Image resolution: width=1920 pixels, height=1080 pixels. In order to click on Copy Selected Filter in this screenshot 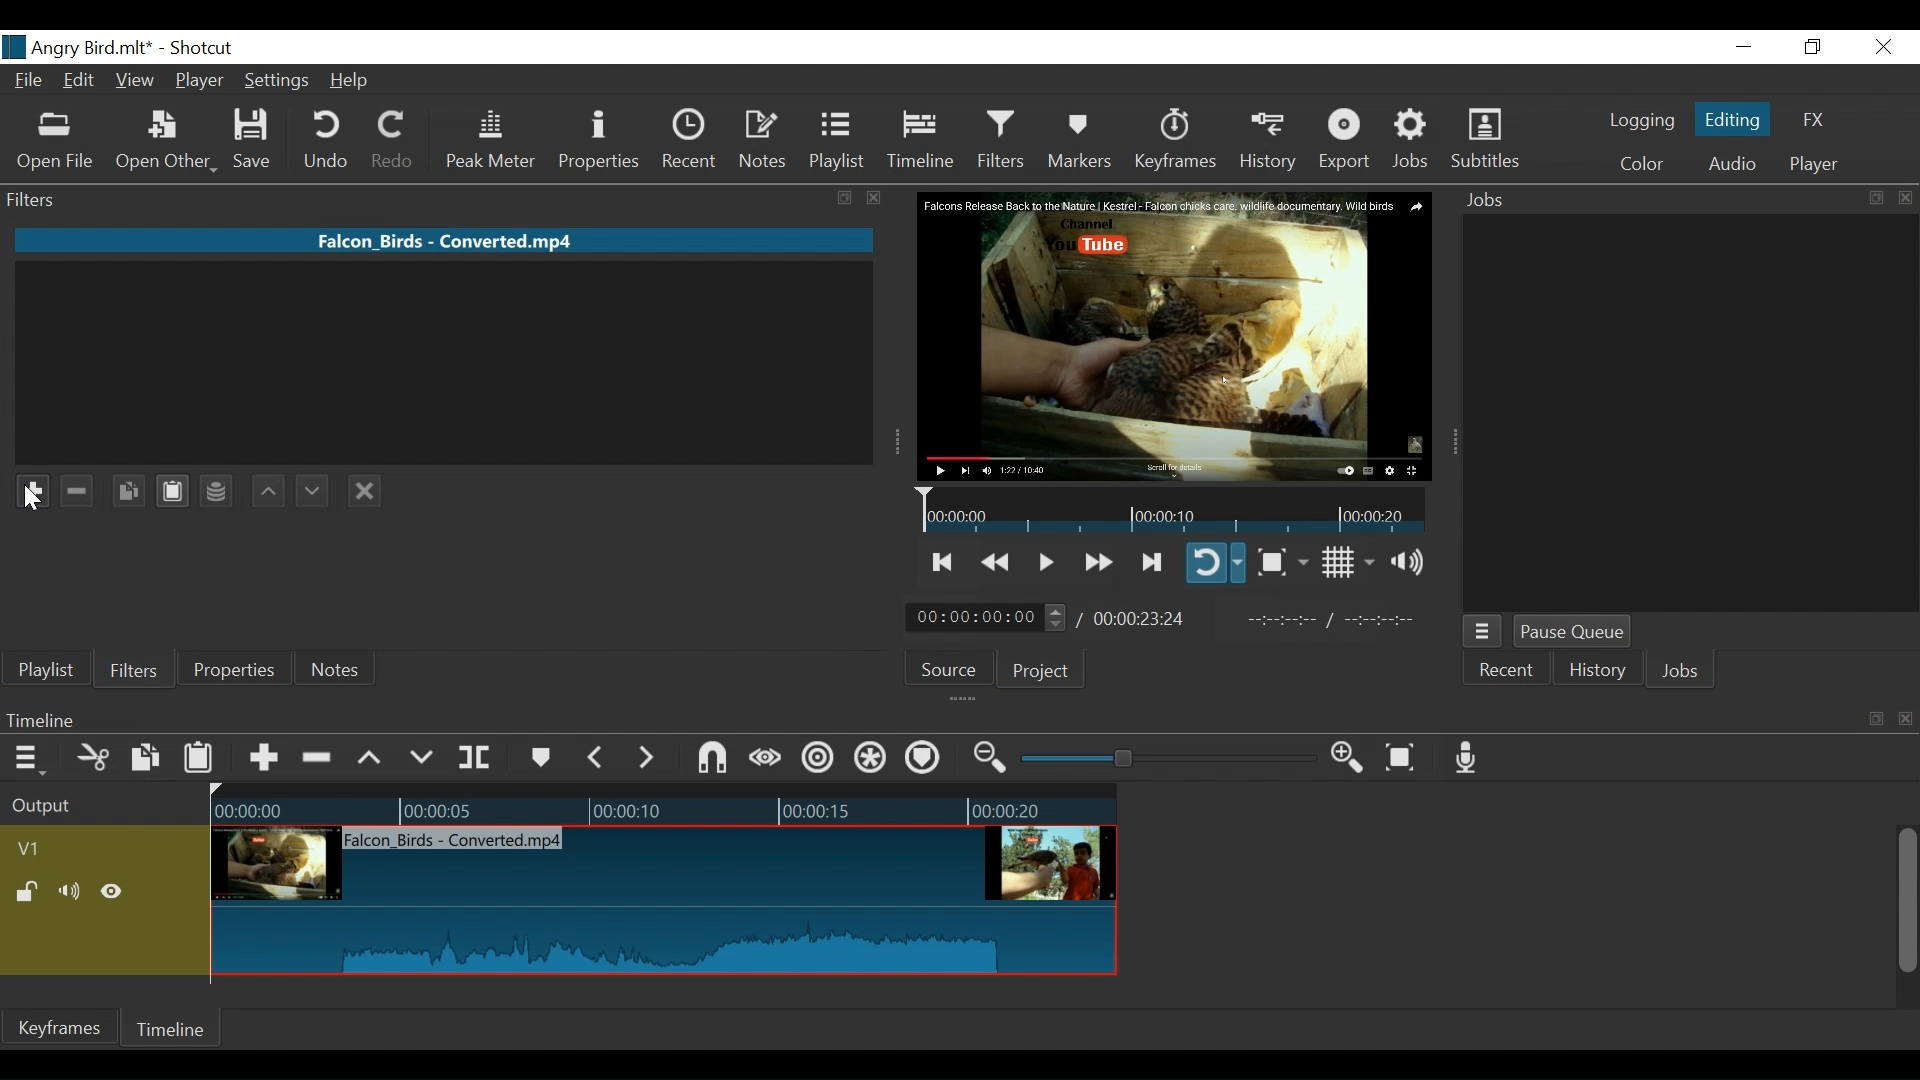, I will do `click(130, 491)`.